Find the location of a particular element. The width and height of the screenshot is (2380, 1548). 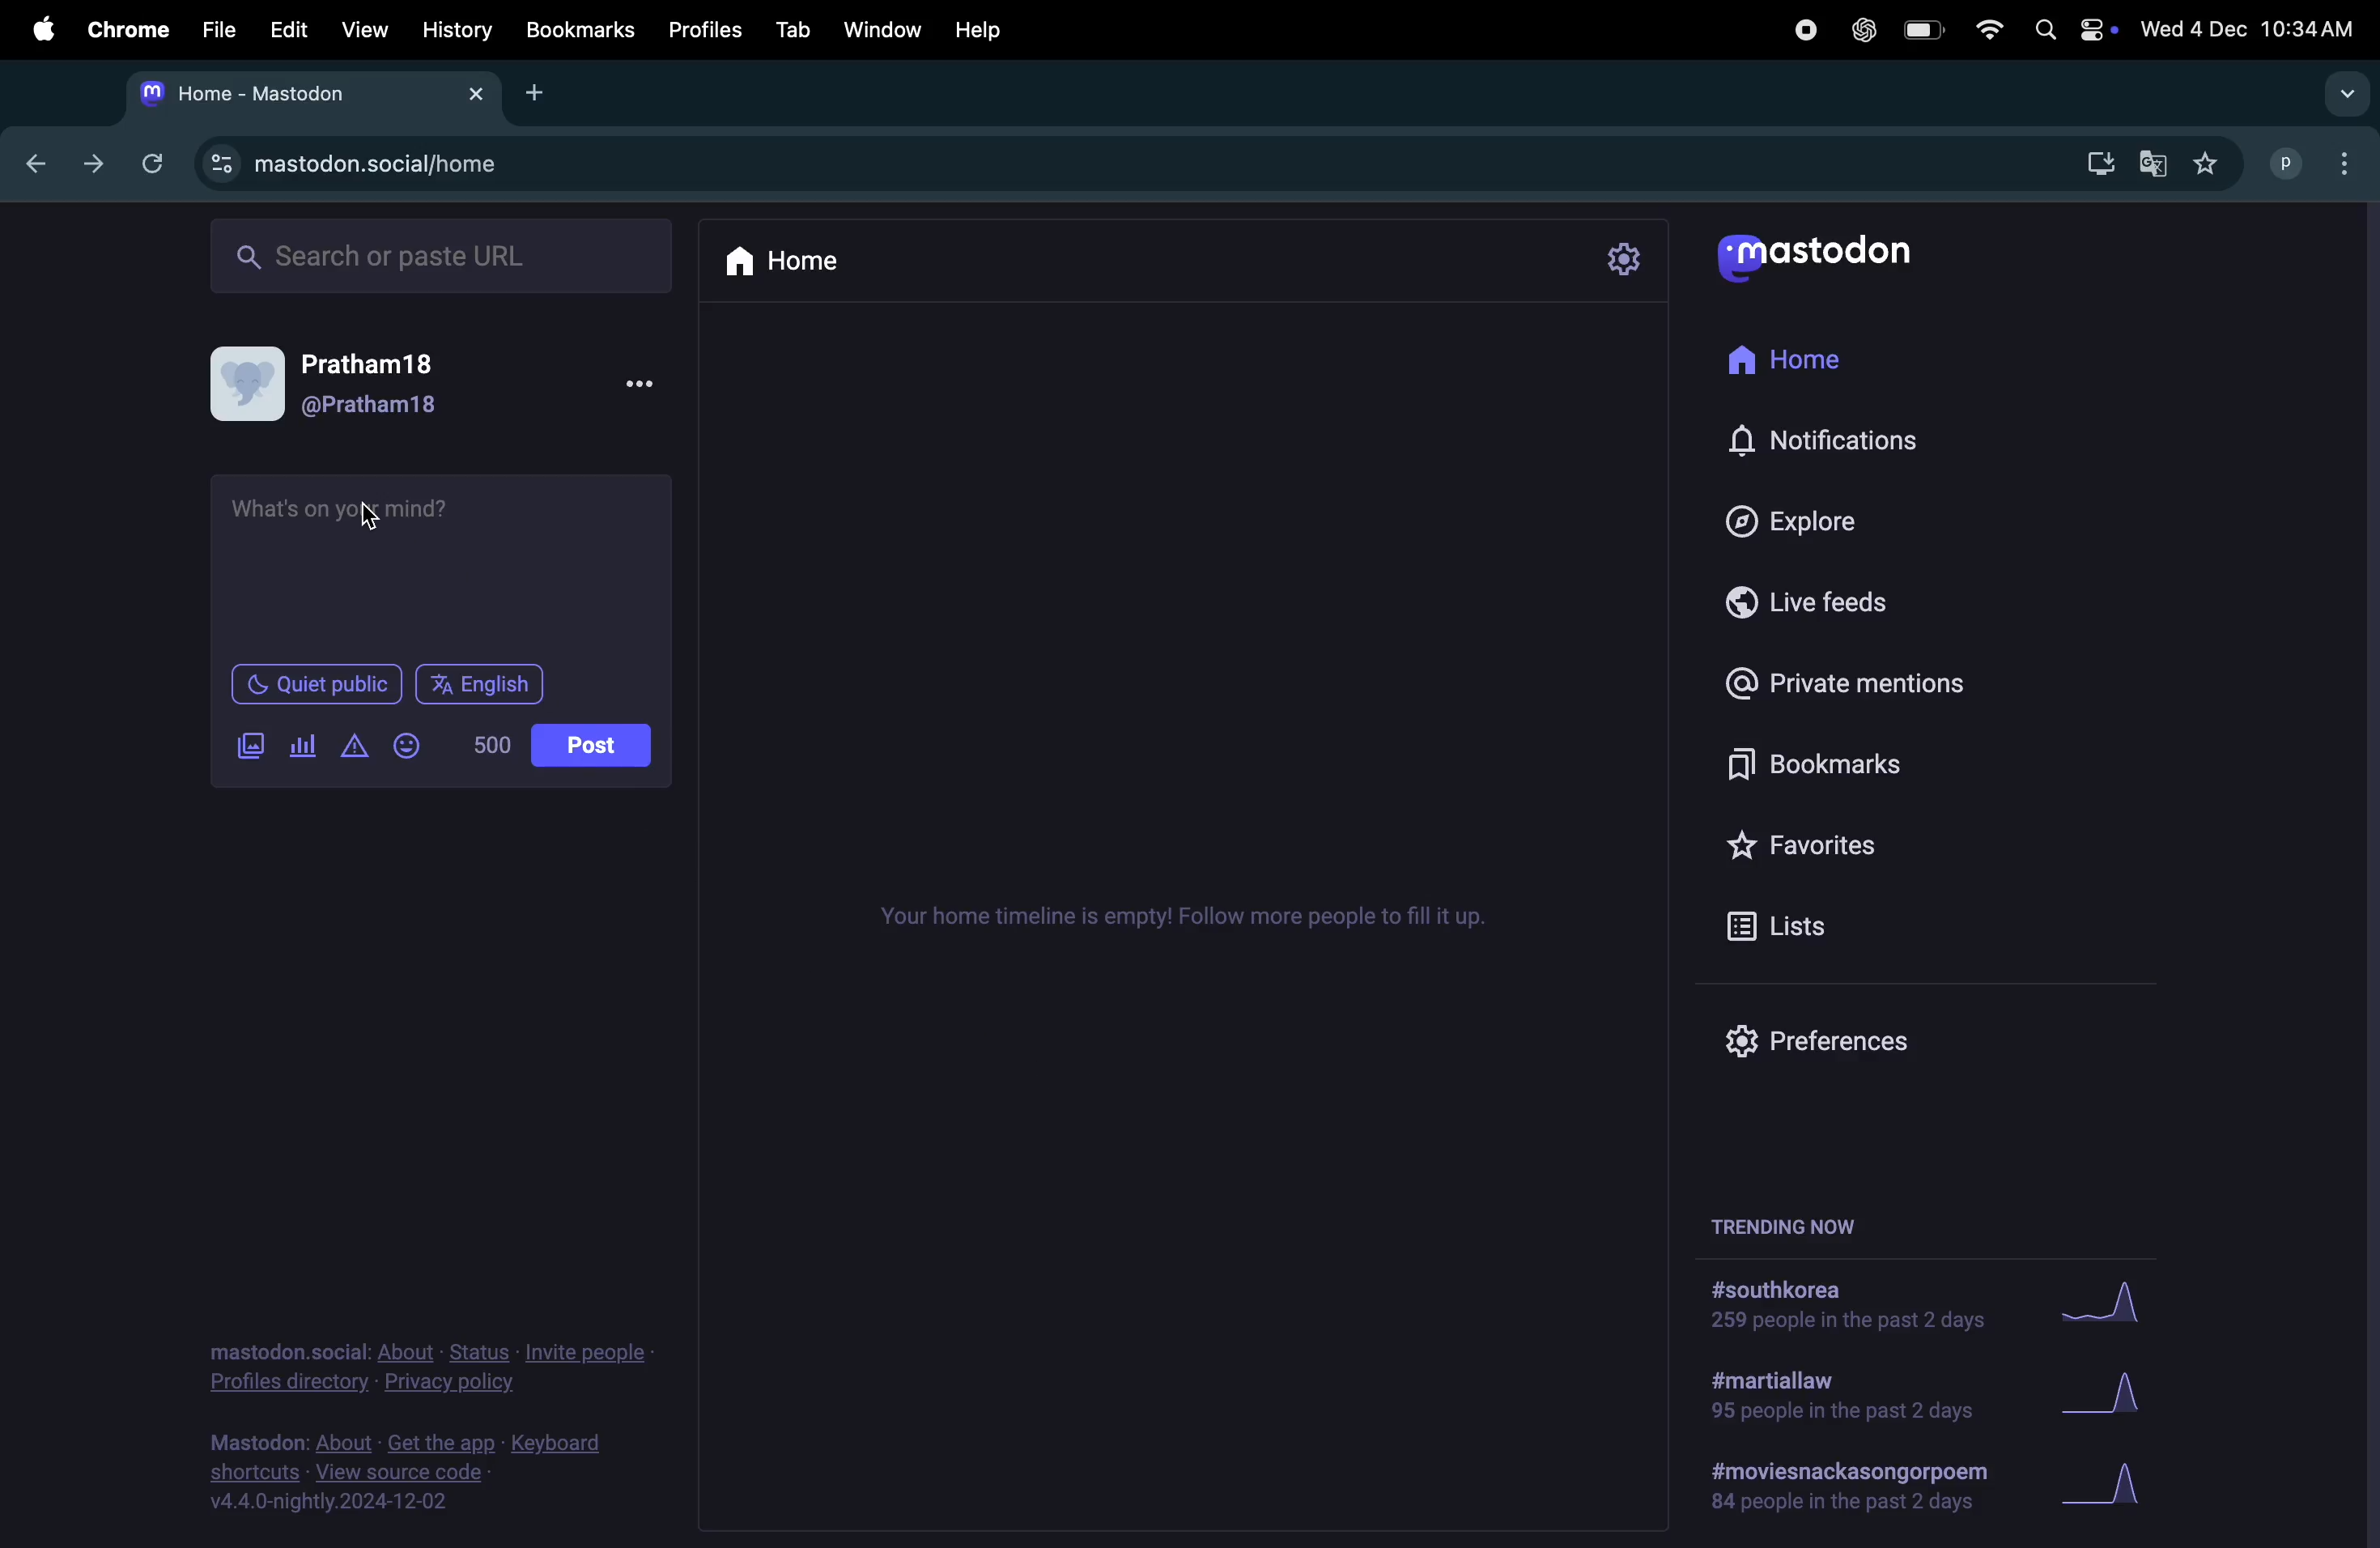

go next is located at coordinates (91, 164).